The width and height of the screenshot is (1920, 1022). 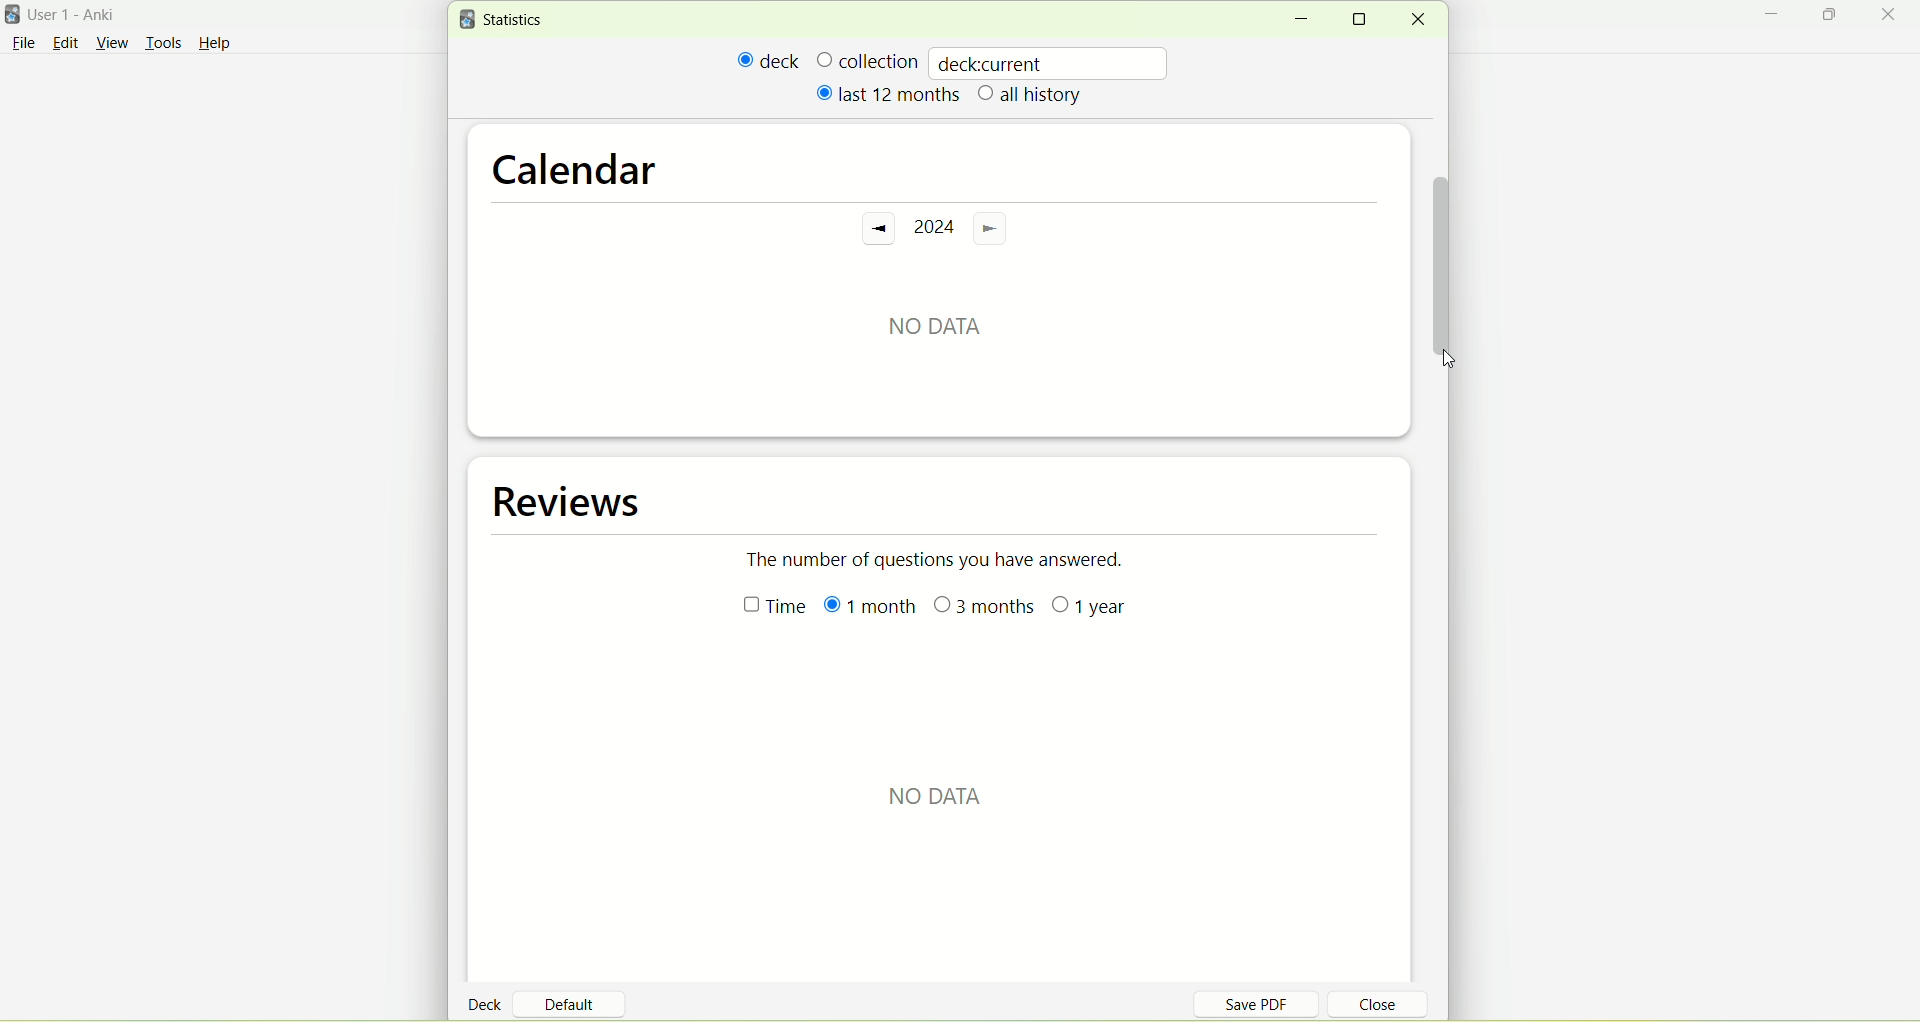 What do you see at coordinates (932, 229) in the screenshot?
I see `2024` at bounding box center [932, 229].